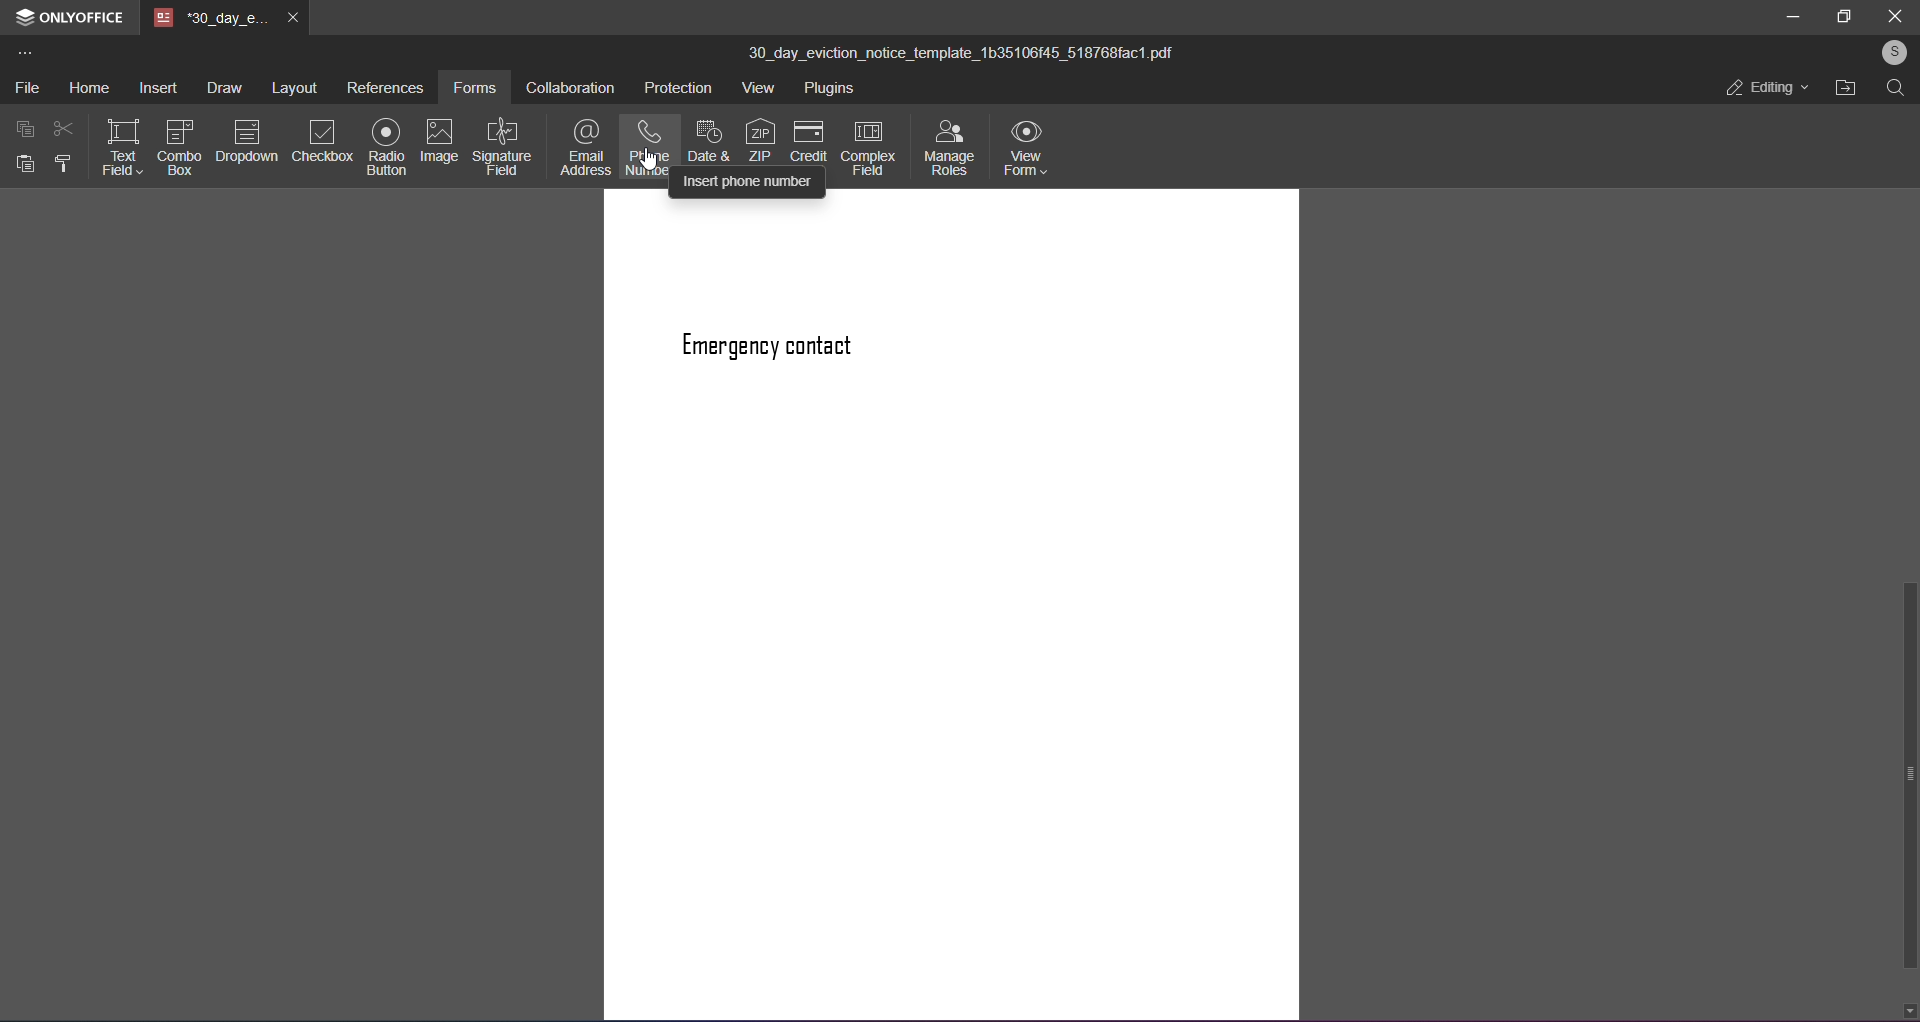 The height and width of the screenshot is (1022, 1920). Describe the element at coordinates (583, 148) in the screenshot. I see `email address` at that location.